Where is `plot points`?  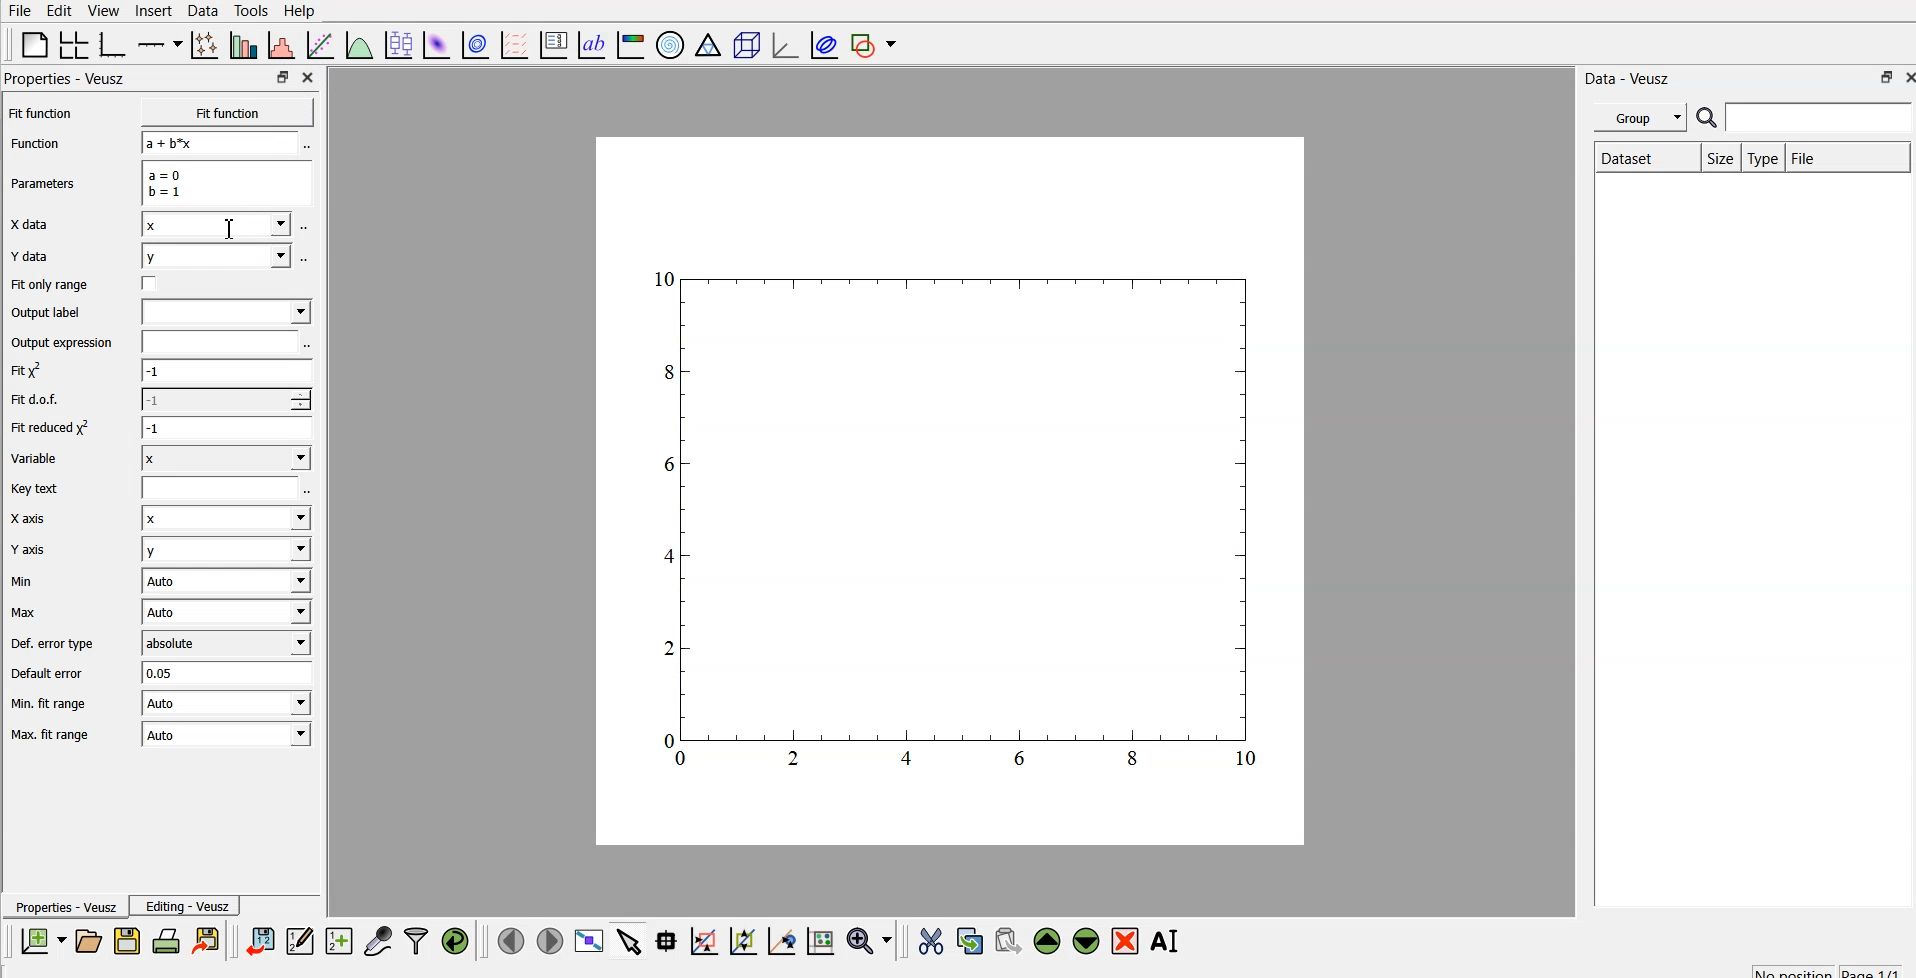 plot points is located at coordinates (205, 45).